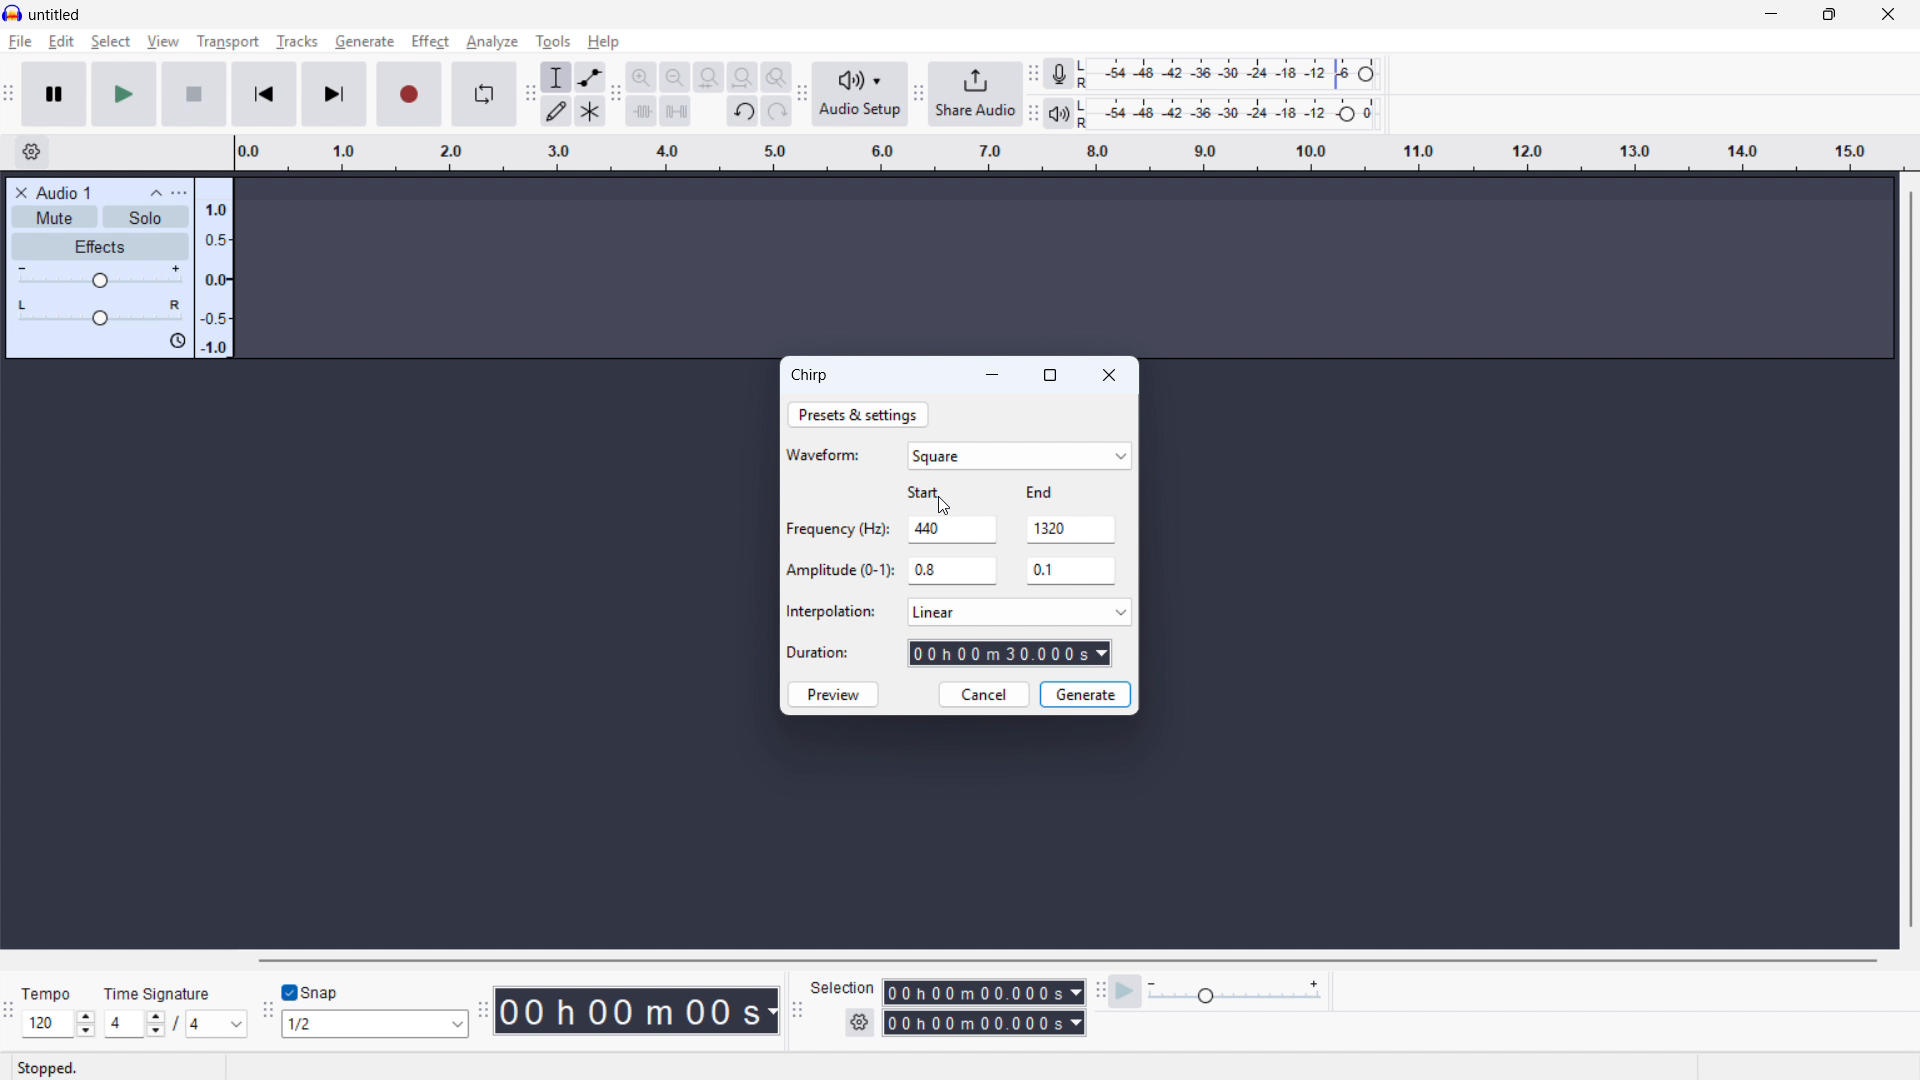  I want to click on Chirp dialogue box , so click(809, 375).